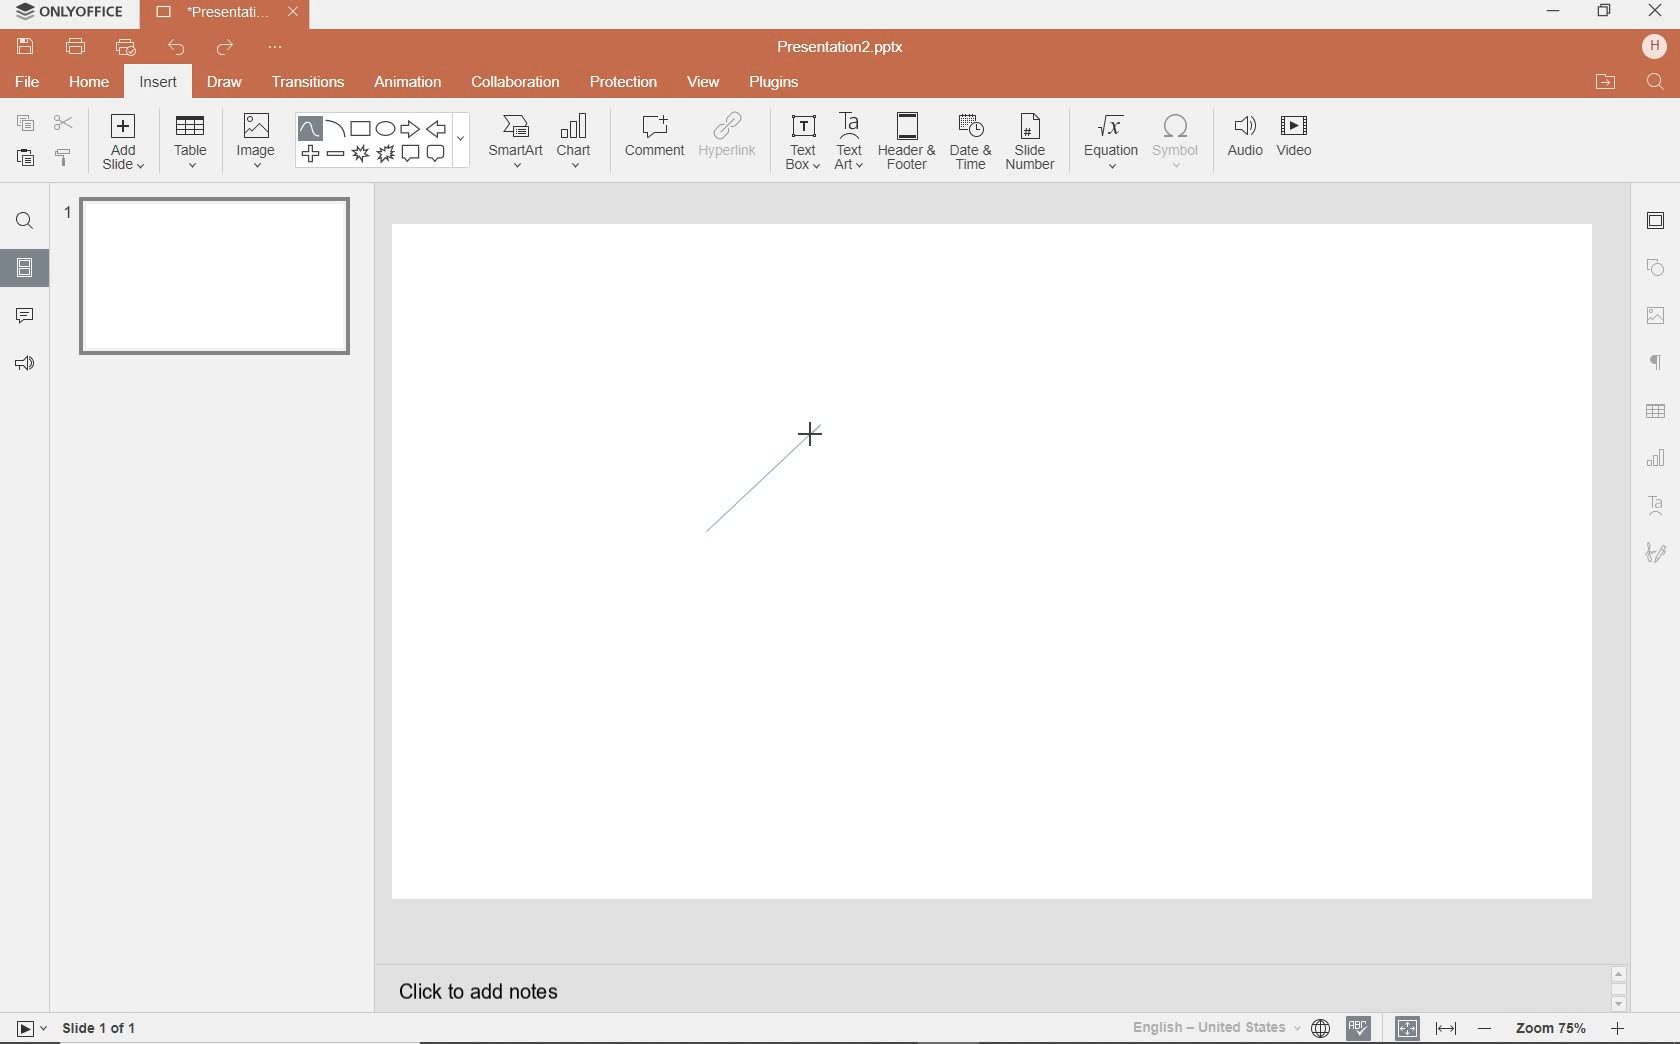 The image size is (1680, 1044). What do you see at coordinates (704, 81) in the screenshot?
I see `VIEW` at bounding box center [704, 81].